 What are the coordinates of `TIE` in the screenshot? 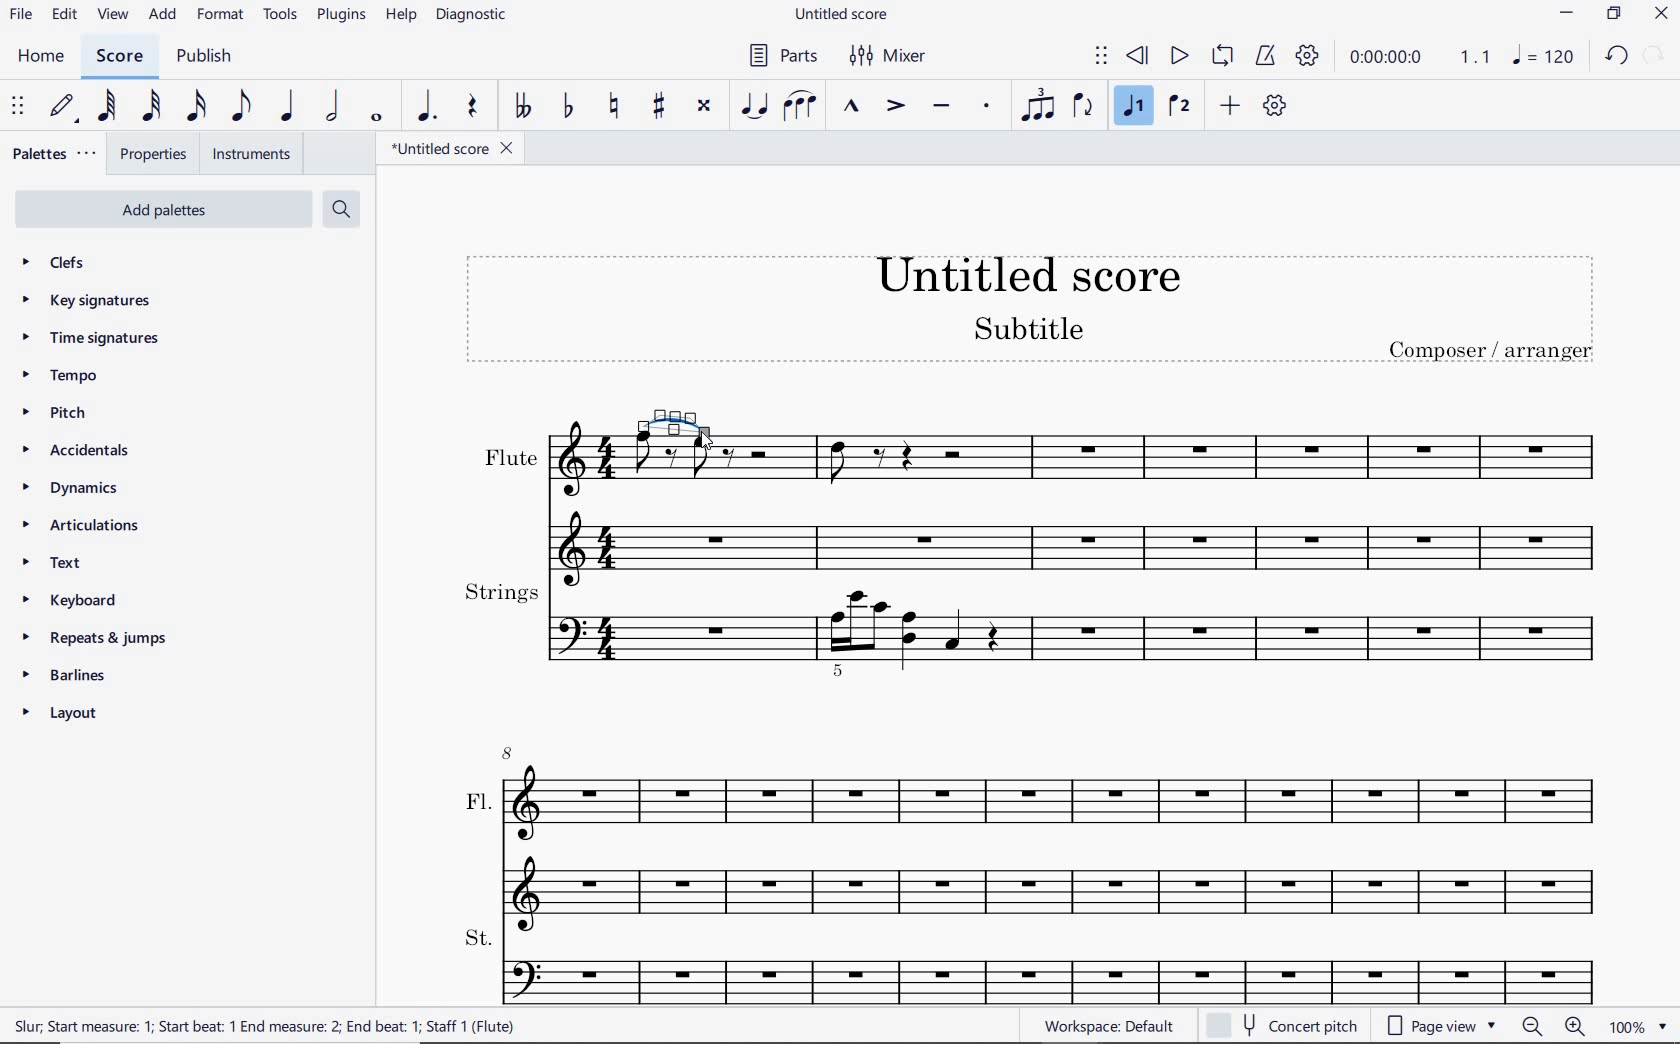 It's located at (753, 107).